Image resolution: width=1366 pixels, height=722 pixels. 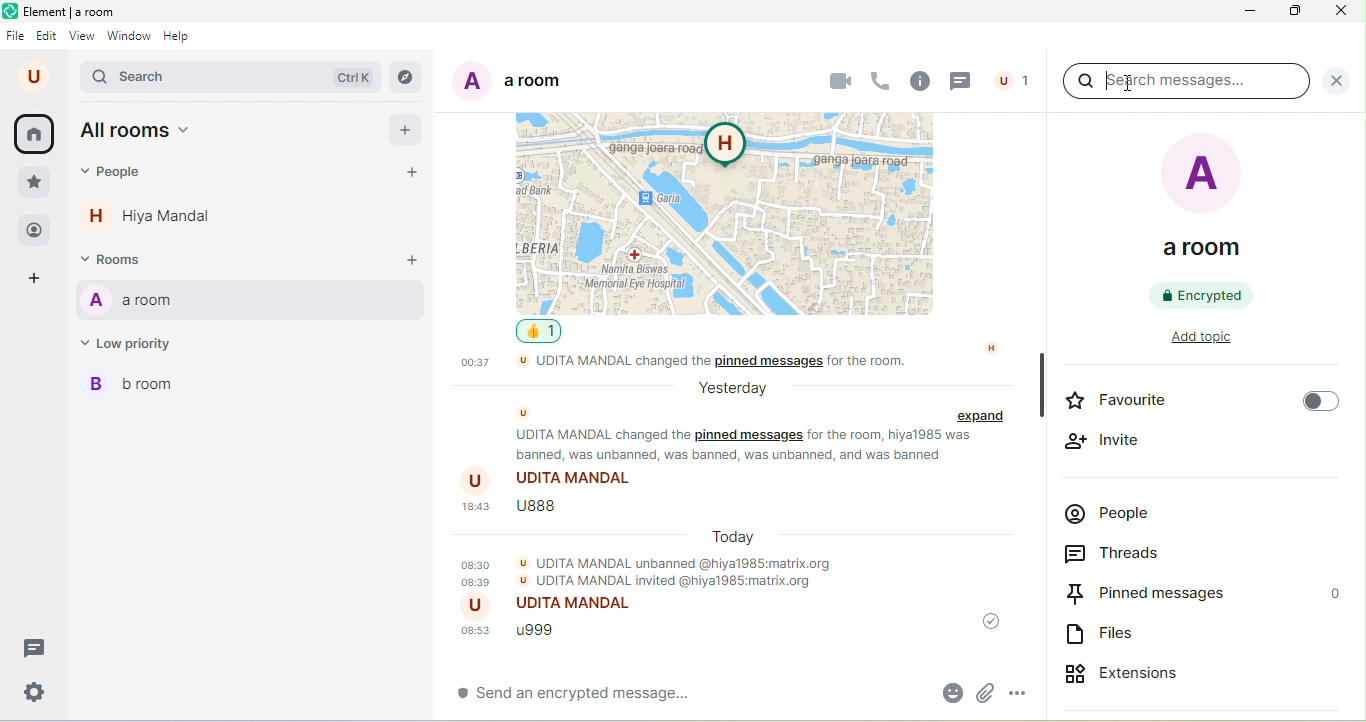 I want to click on view, so click(x=82, y=39).